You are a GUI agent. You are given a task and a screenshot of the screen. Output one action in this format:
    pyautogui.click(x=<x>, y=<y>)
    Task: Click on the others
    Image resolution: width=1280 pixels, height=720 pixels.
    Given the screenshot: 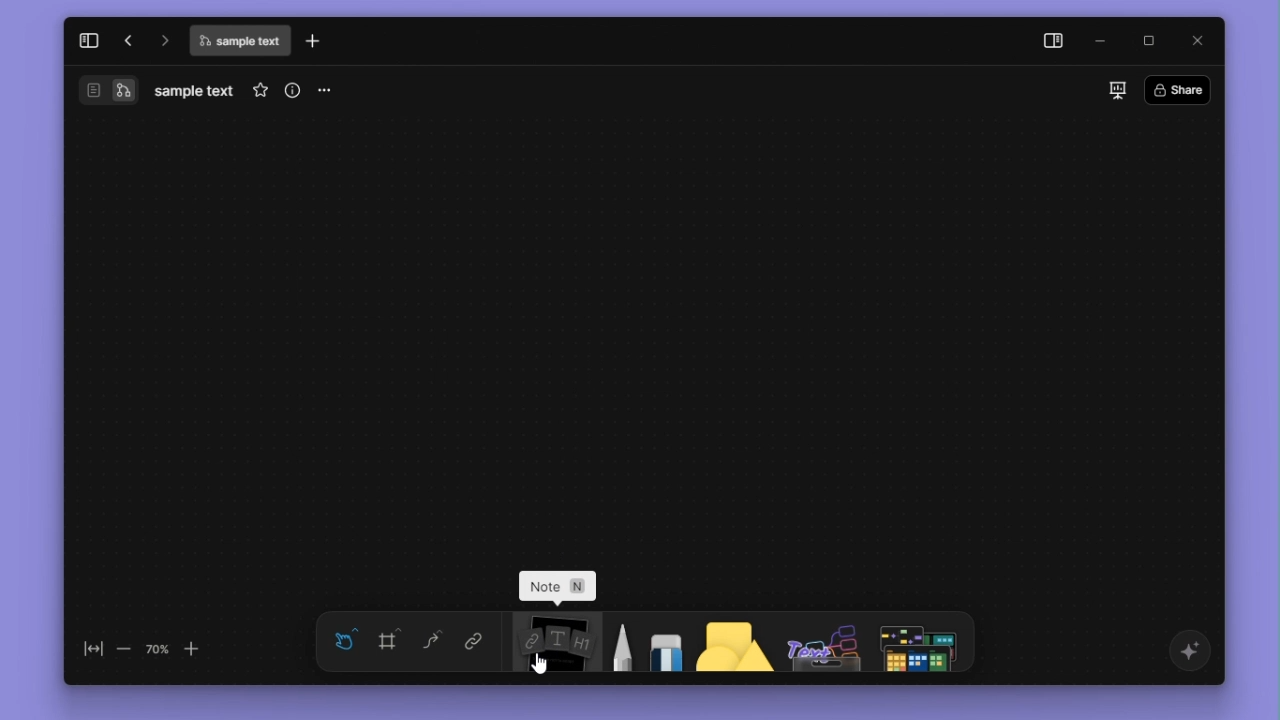 What is the action you would take?
    pyautogui.click(x=819, y=644)
    